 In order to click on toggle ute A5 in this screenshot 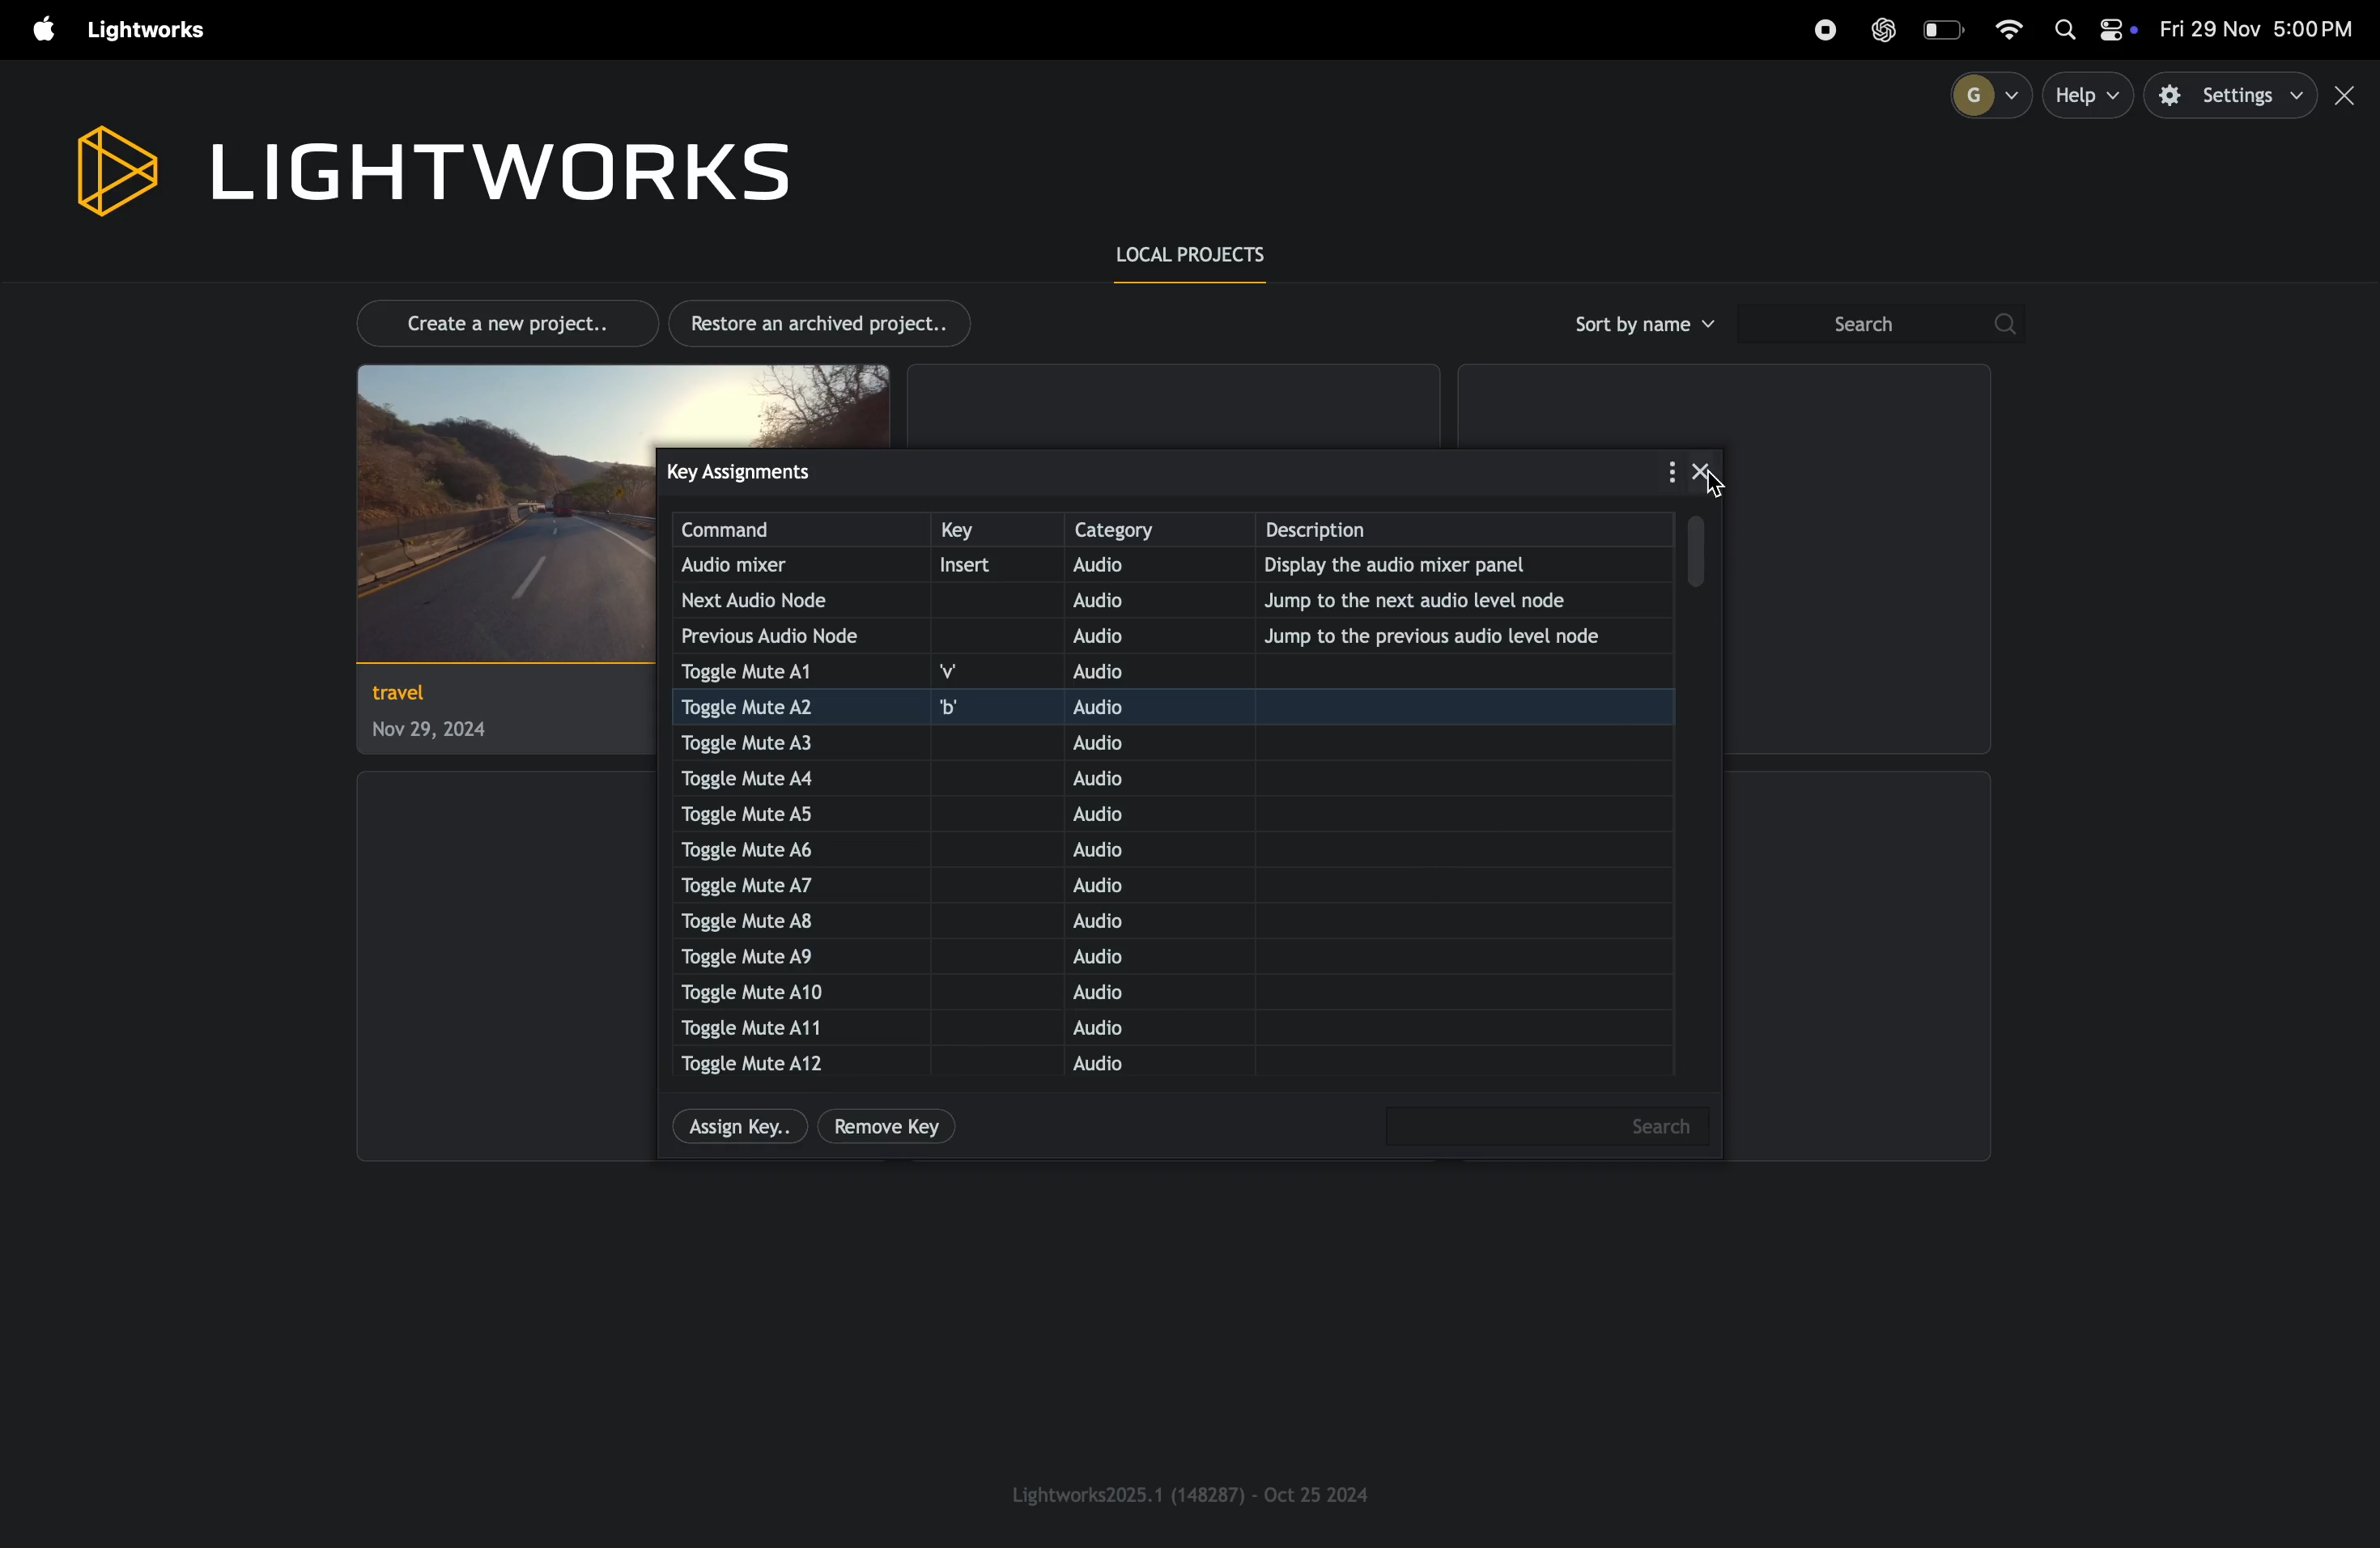, I will do `click(764, 813)`.